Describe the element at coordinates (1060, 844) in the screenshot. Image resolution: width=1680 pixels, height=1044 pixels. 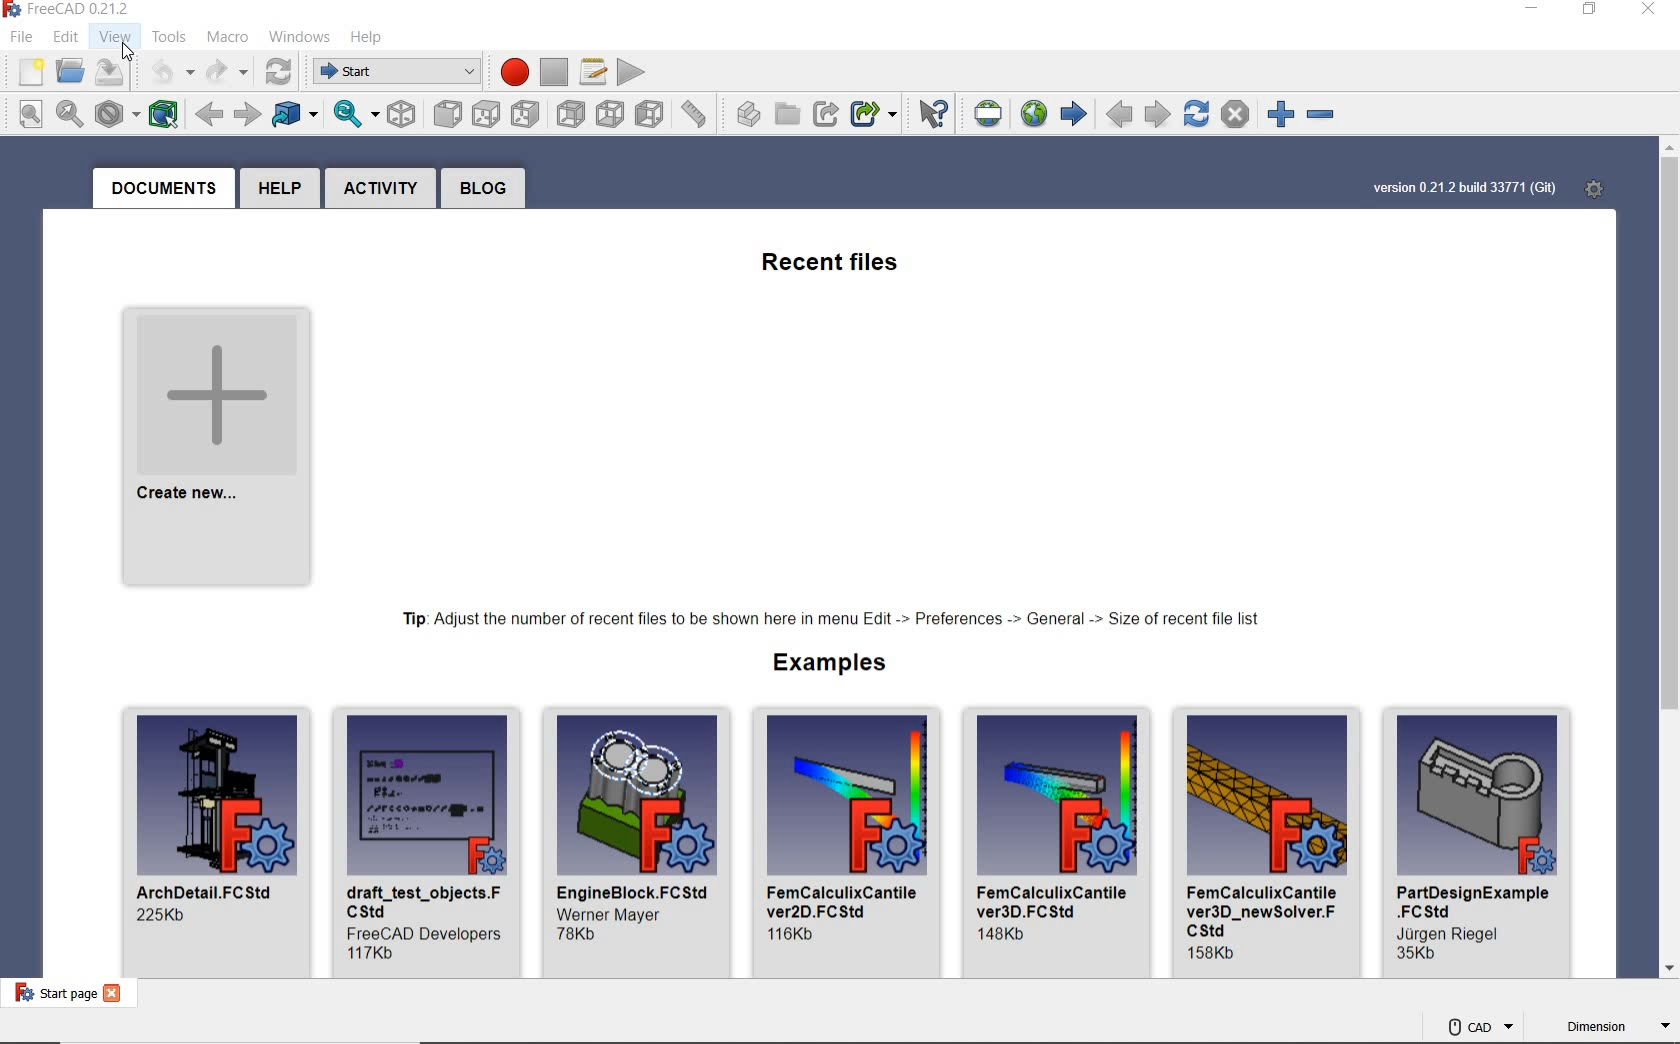
I see `FemCalculixCantile` at that location.